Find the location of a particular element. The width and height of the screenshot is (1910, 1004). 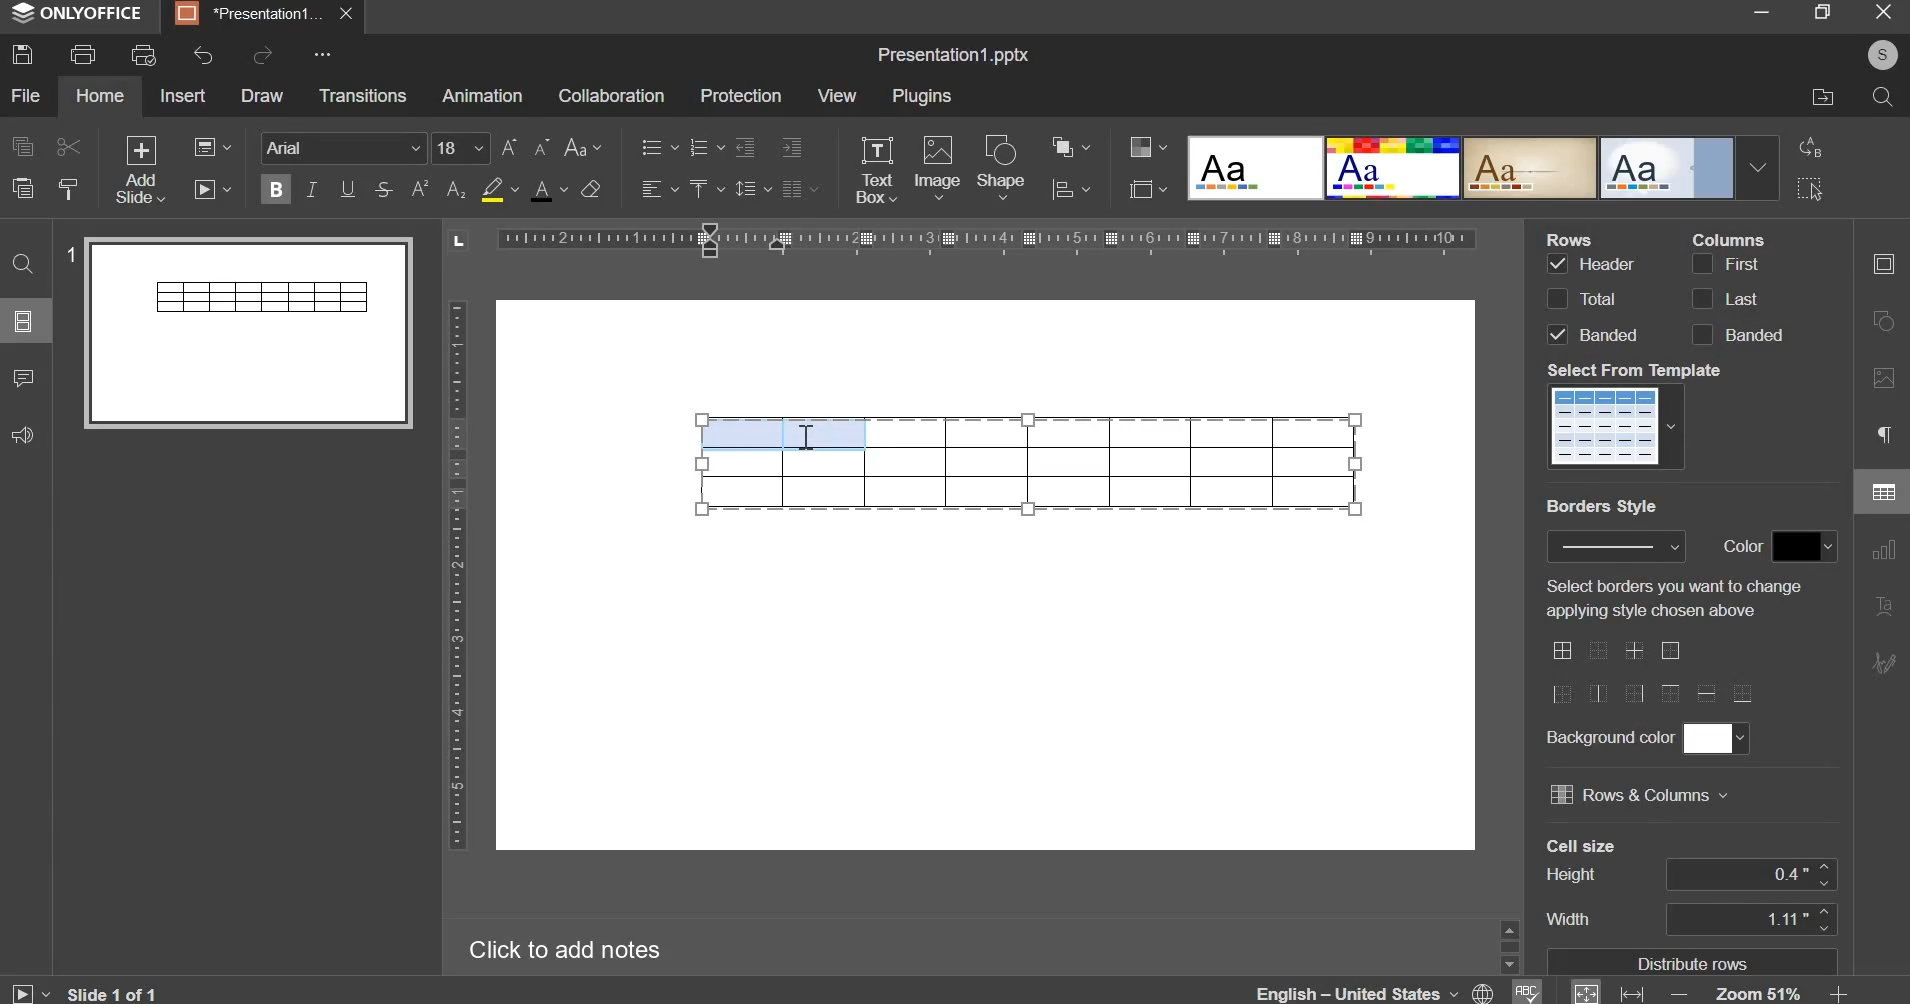

file location is located at coordinates (1823, 95).